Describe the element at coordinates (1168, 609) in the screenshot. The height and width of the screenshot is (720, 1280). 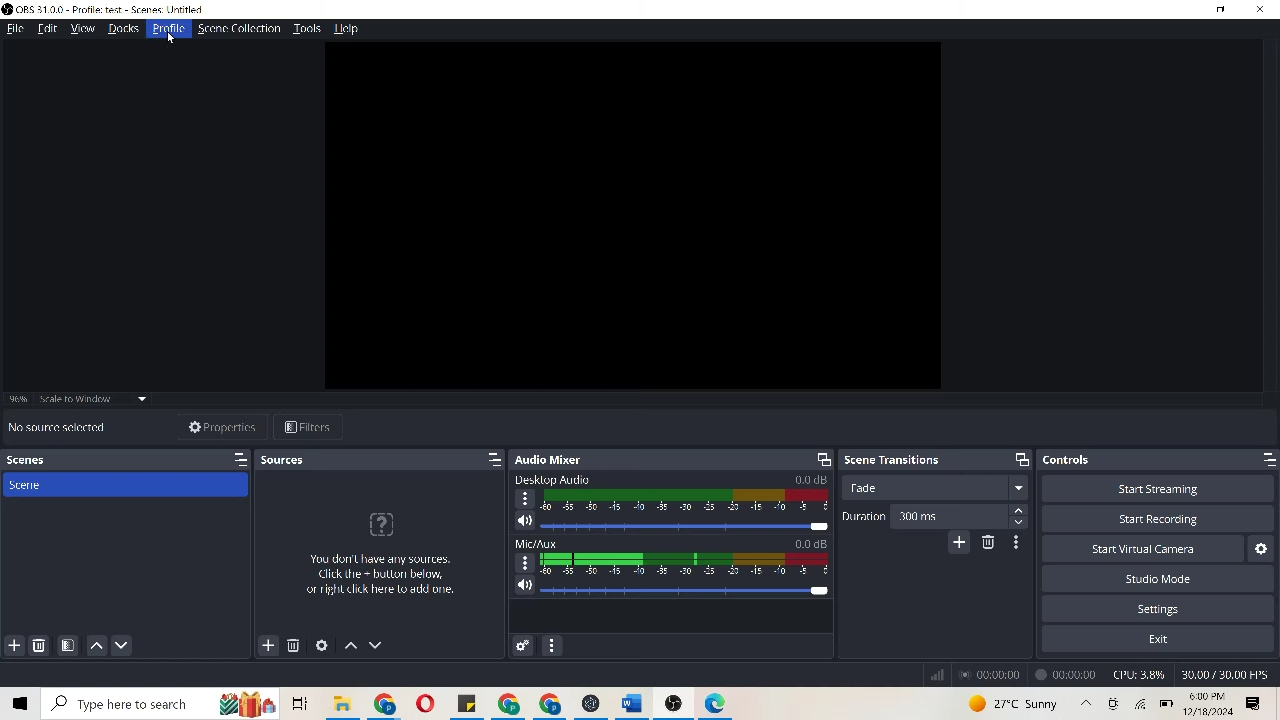
I see `settings` at that location.